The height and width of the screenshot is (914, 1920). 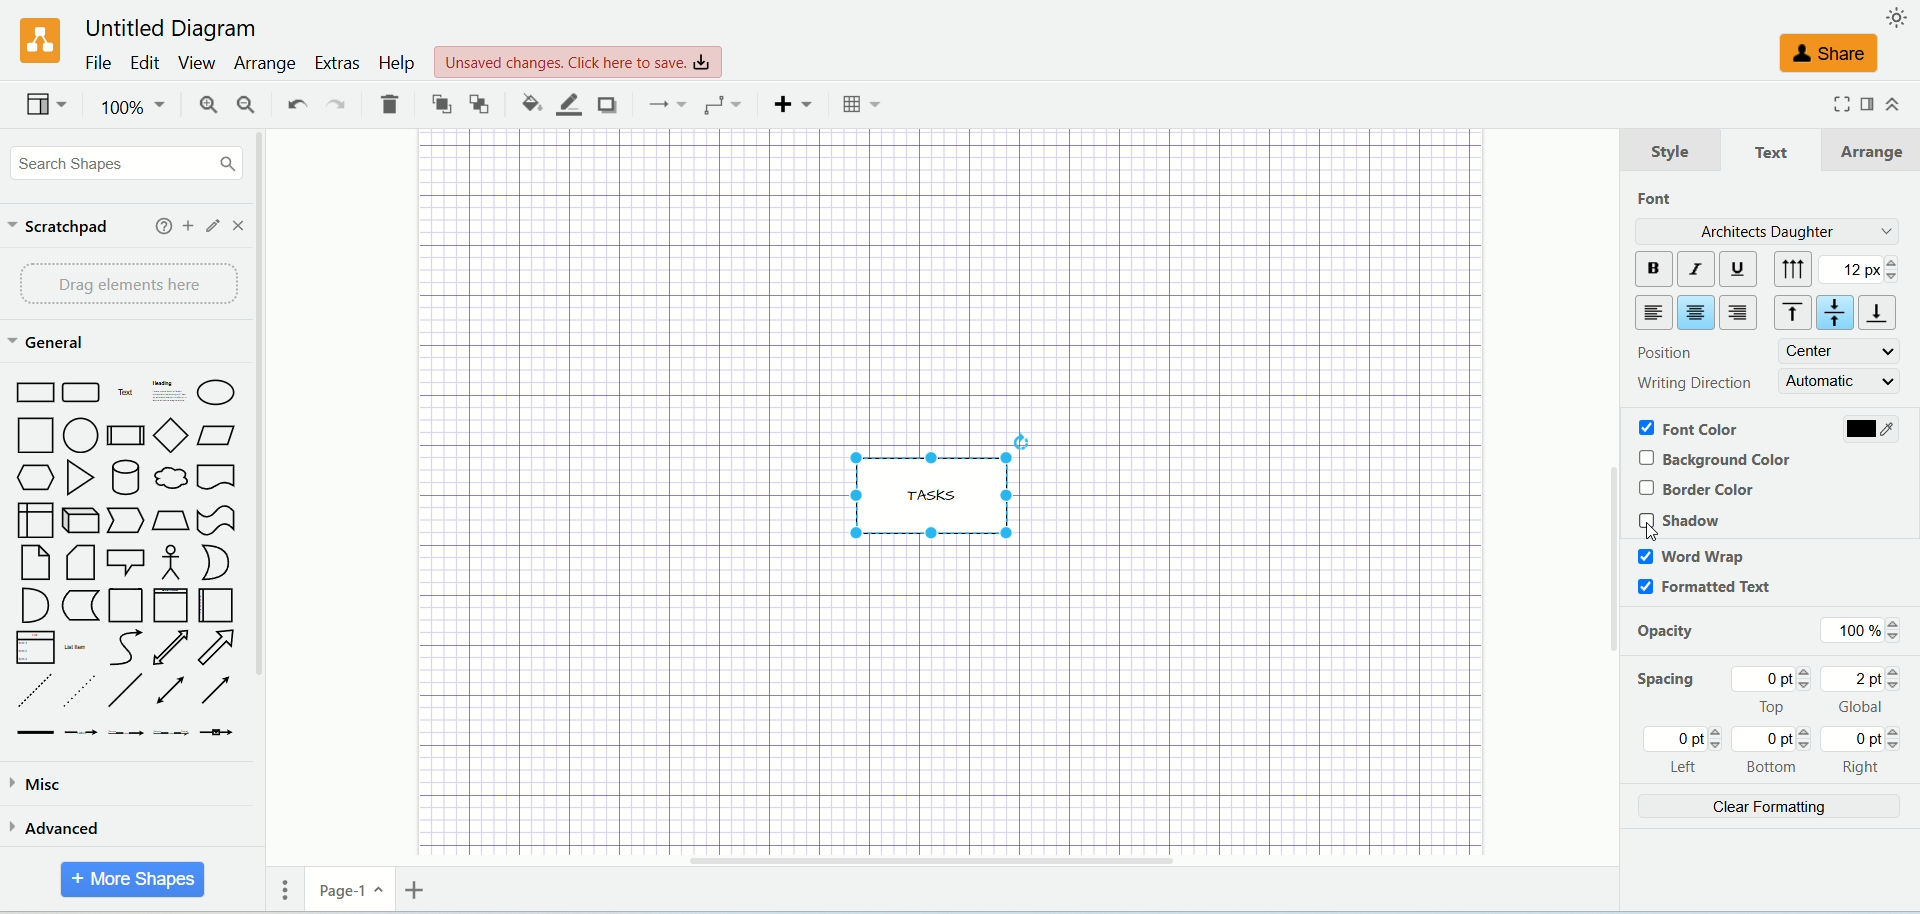 What do you see at coordinates (562, 103) in the screenshot?
I see `line color` at bounding box center [562, 103].